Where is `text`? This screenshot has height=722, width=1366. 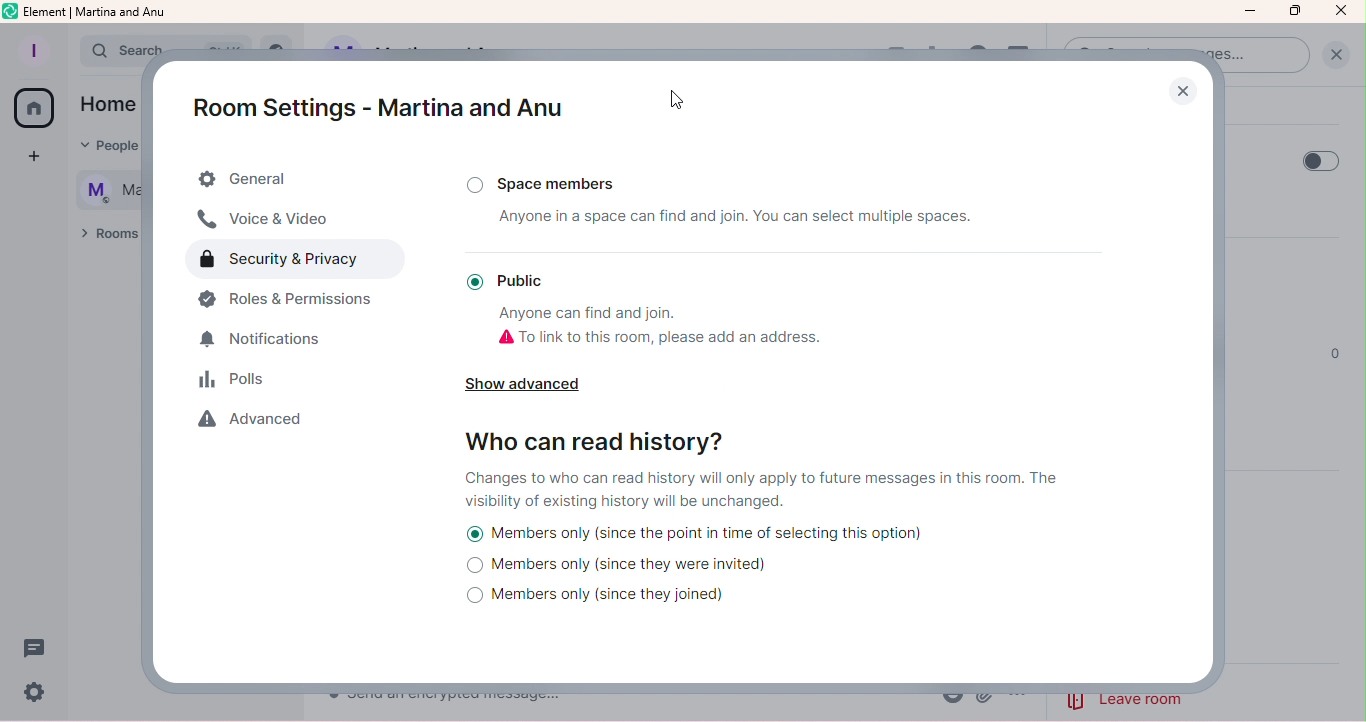 text is located at coordinates (109, 171).